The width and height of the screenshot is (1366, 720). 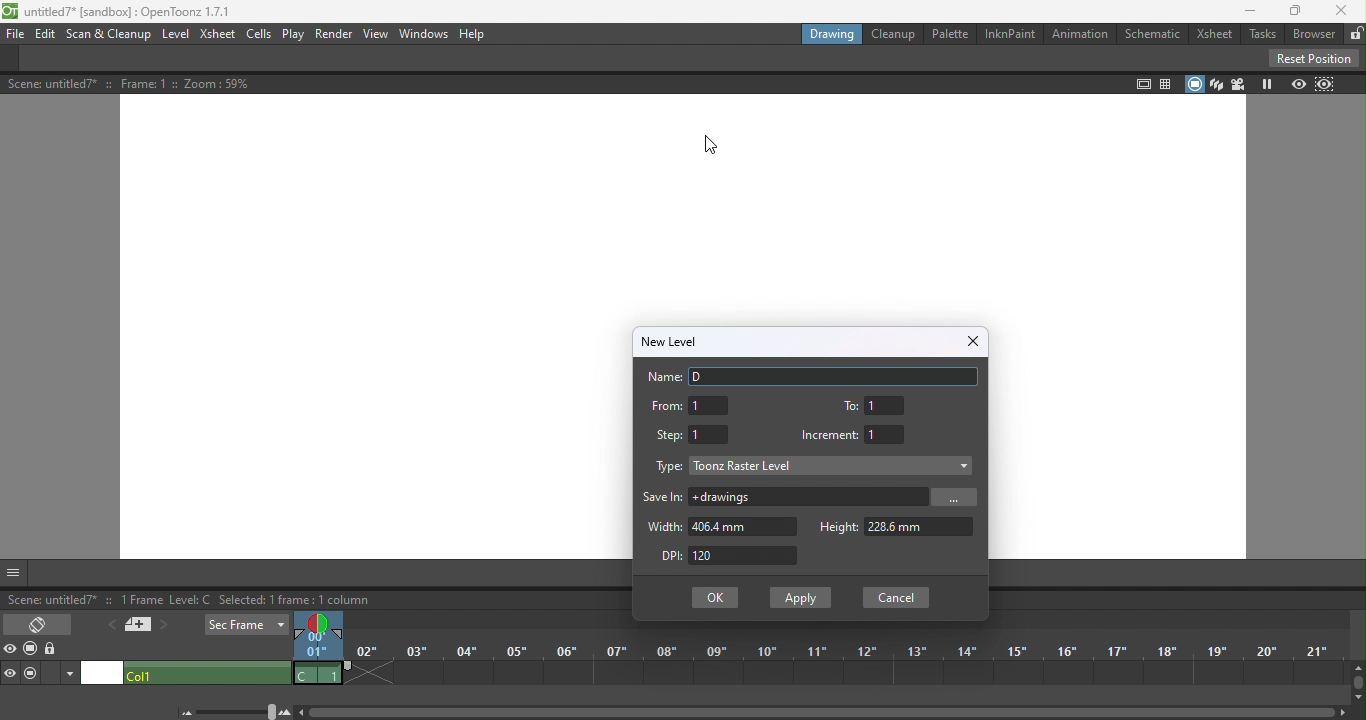 I want to click on Preview visibility toggle all, so click(x=12, y=651).